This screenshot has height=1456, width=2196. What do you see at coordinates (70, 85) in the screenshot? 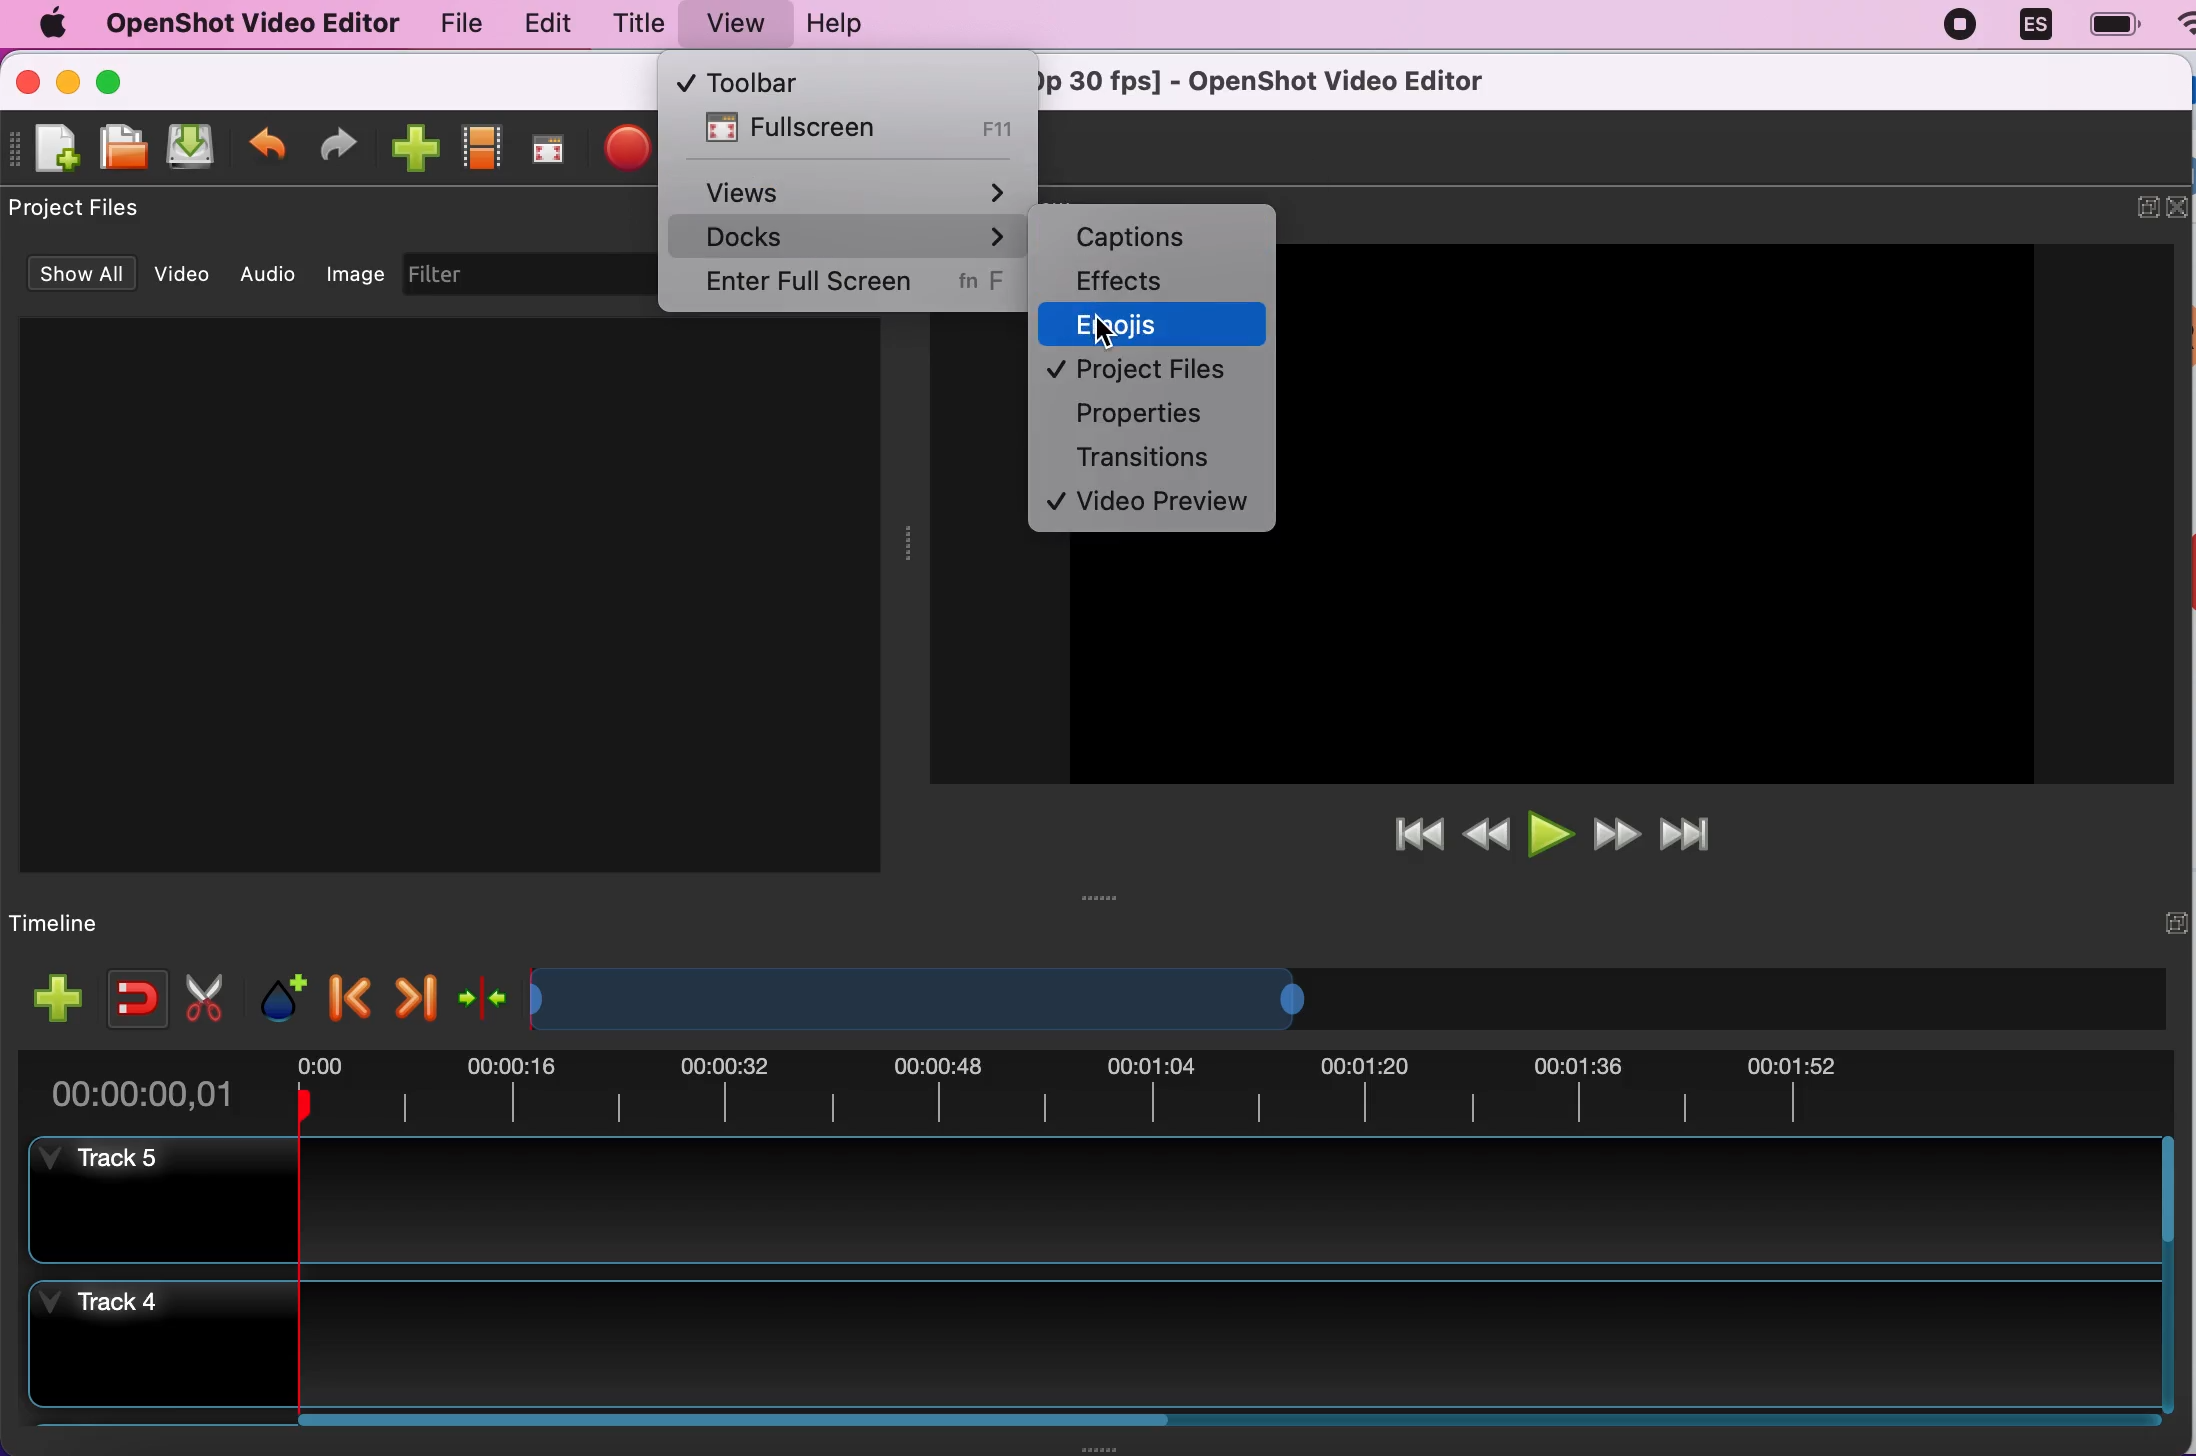
I see `minimize` at bounding box center [70, 85].